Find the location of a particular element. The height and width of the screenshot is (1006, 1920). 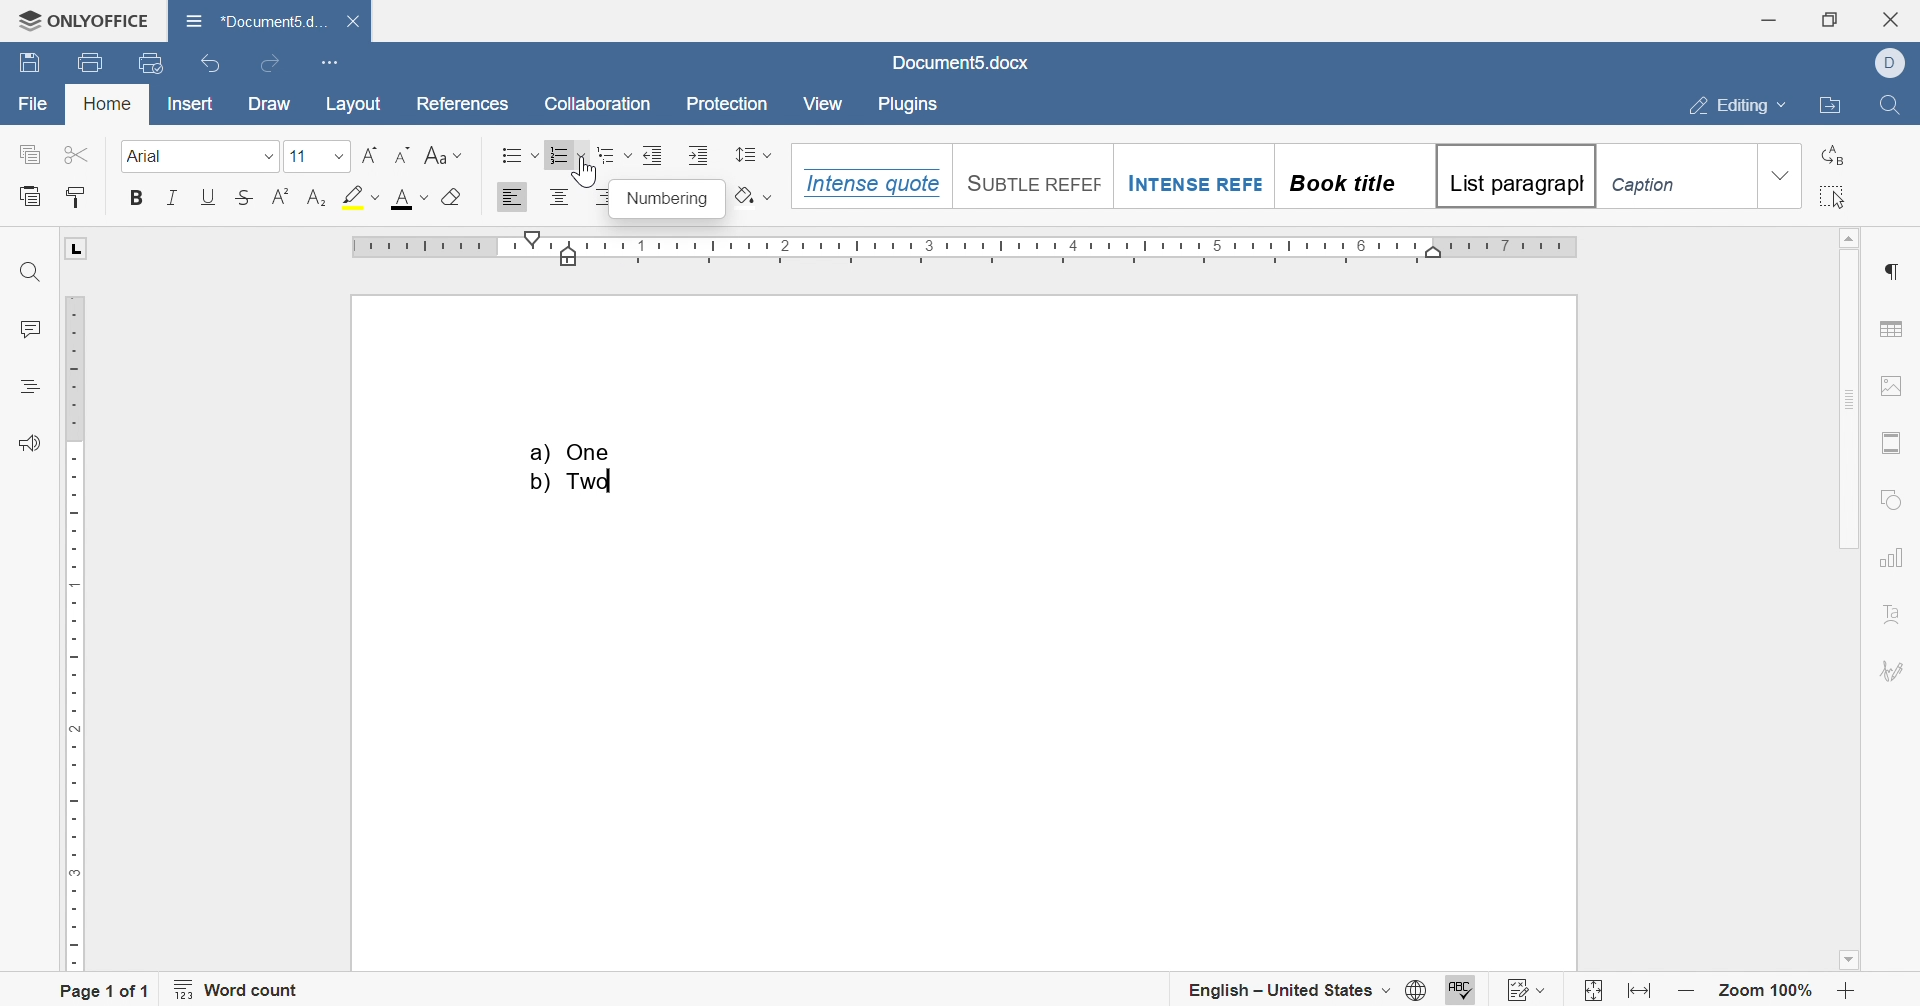

numbering is located at coordinates (667, 200).